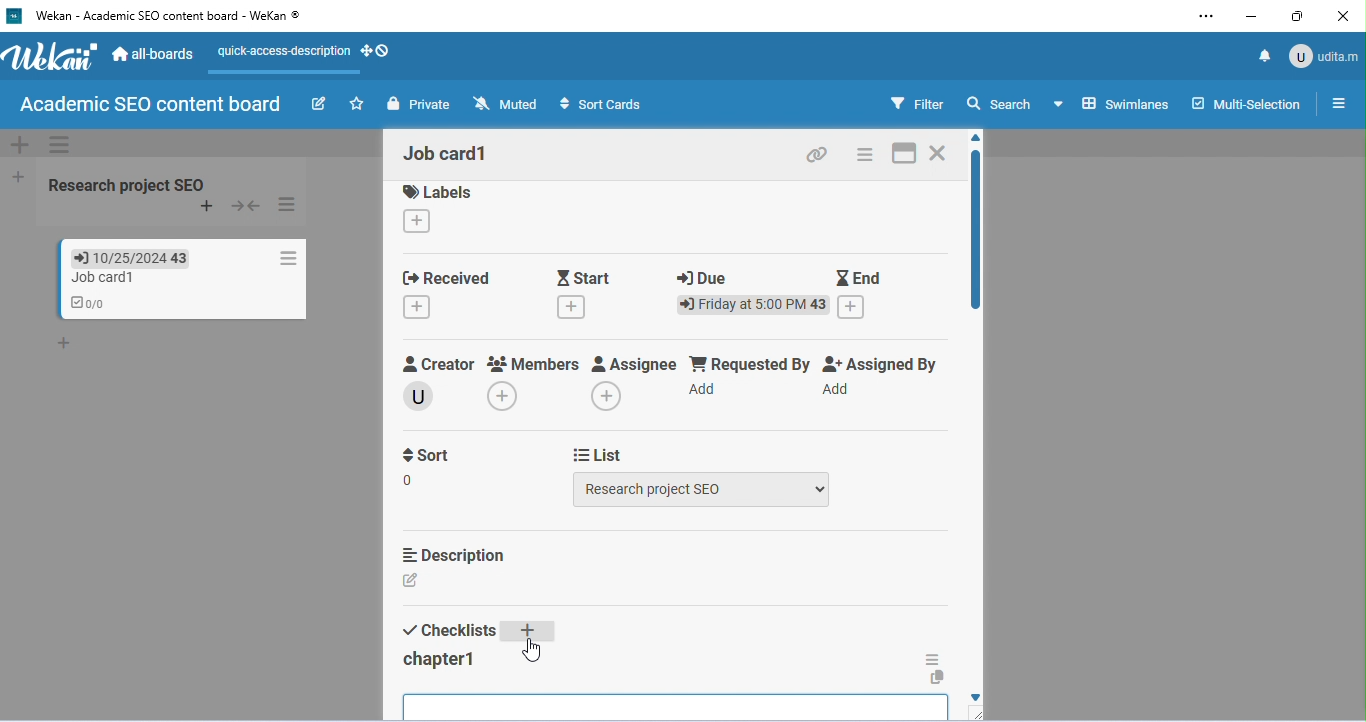 This screenshot has height=722, width=1366. Describe the element at coordinates (866, 154) in the screenshot. I see `card actions` at that location.